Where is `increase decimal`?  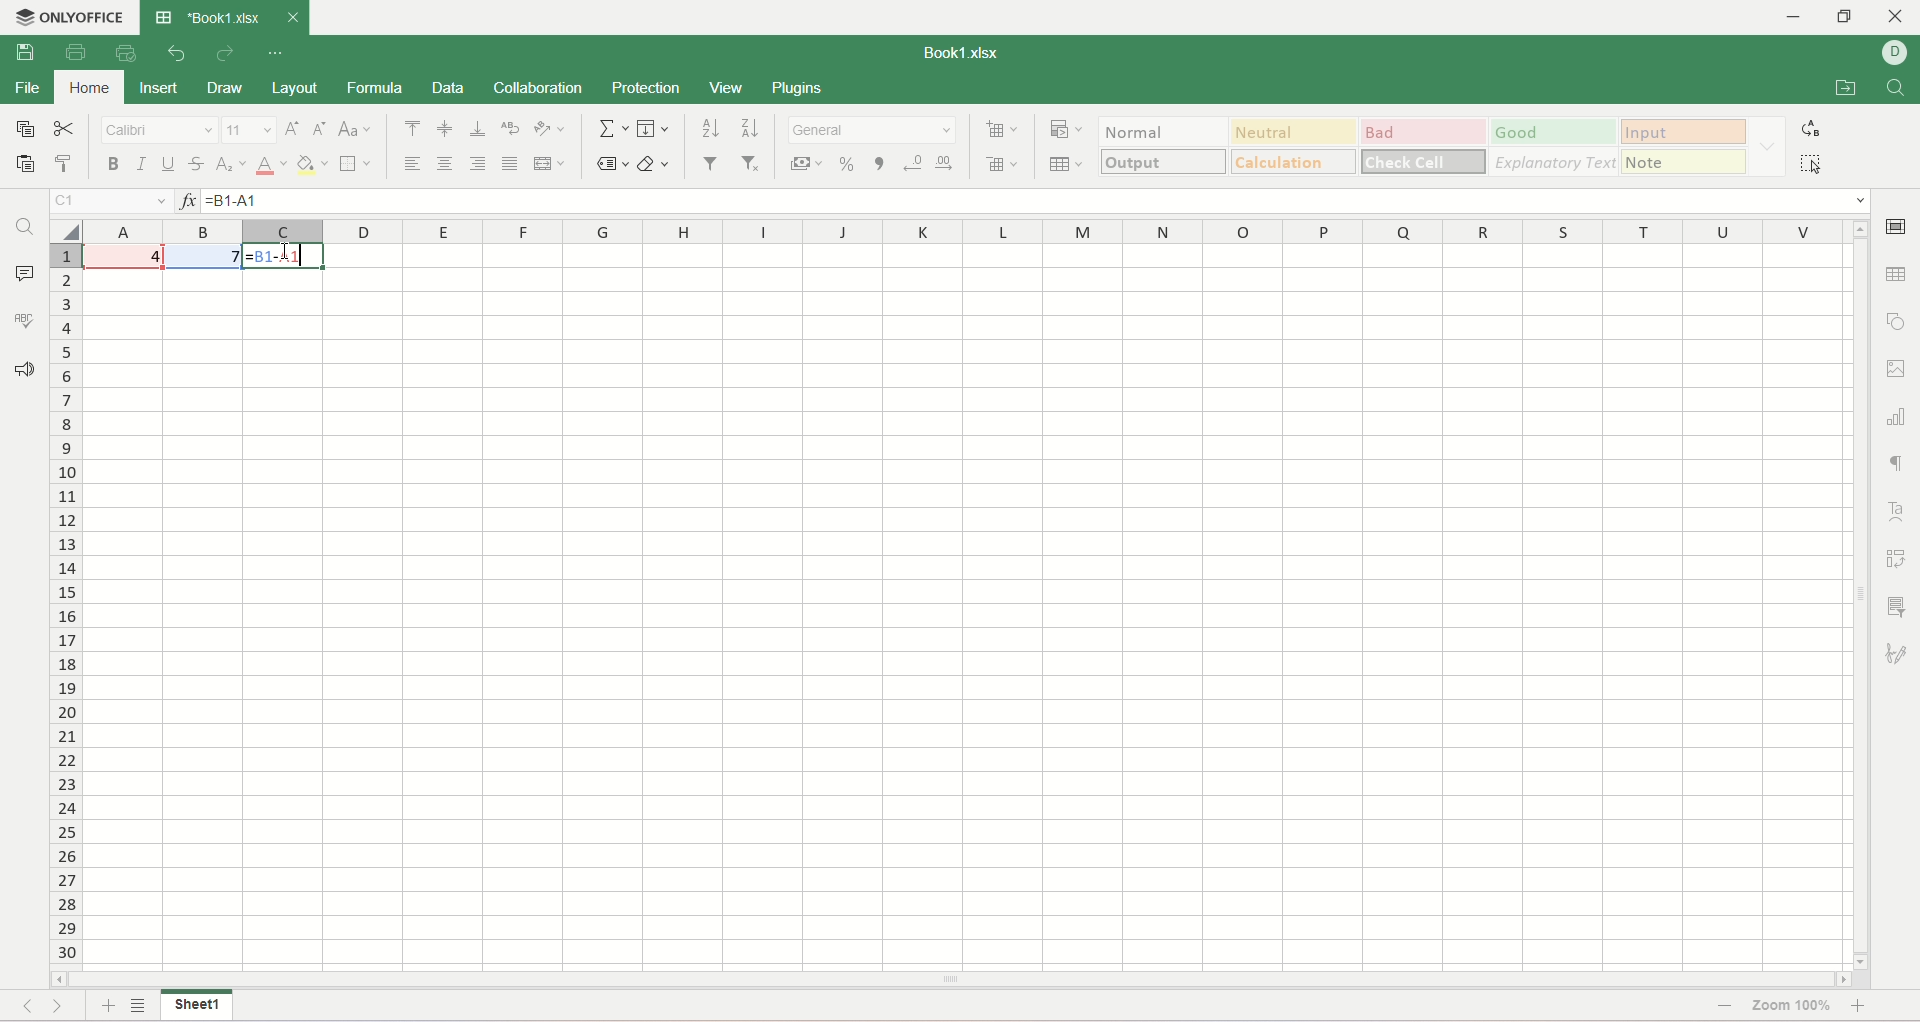
increase decimal is located at coordinates (949, 163).